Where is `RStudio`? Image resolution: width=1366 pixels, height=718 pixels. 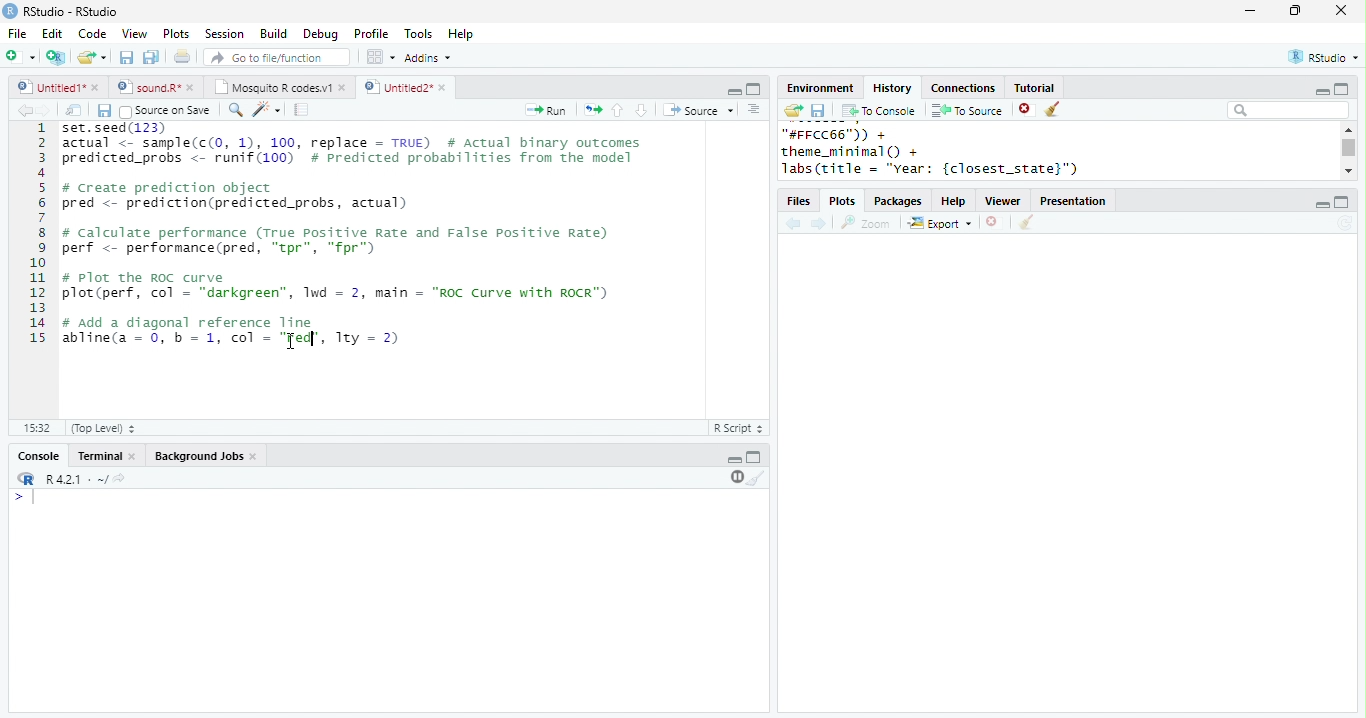
RStudio is located at coordinates (1326, 56).